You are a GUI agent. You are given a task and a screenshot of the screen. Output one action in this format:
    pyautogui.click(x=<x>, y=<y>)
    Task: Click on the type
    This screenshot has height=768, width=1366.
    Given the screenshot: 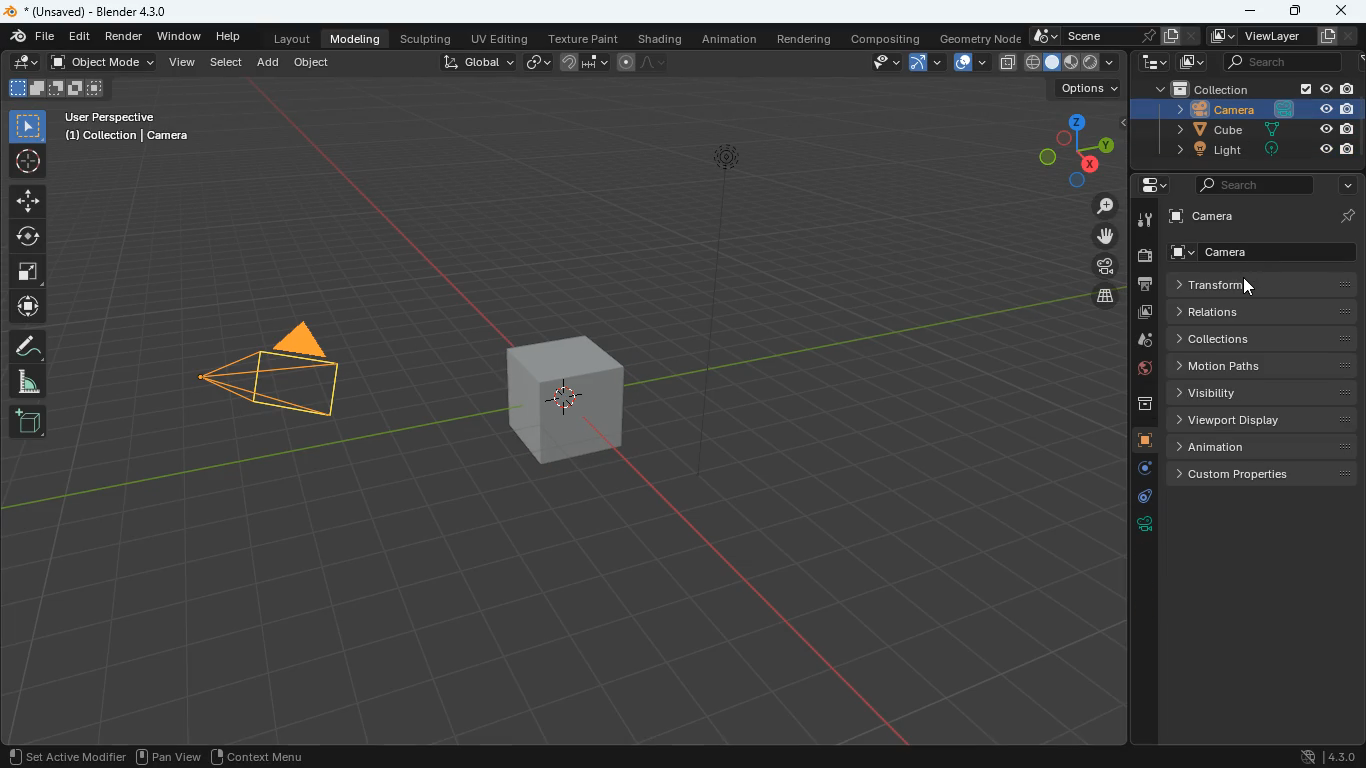 What is the action you would take?
    pyautogui.click(x=1071, y=60)
    